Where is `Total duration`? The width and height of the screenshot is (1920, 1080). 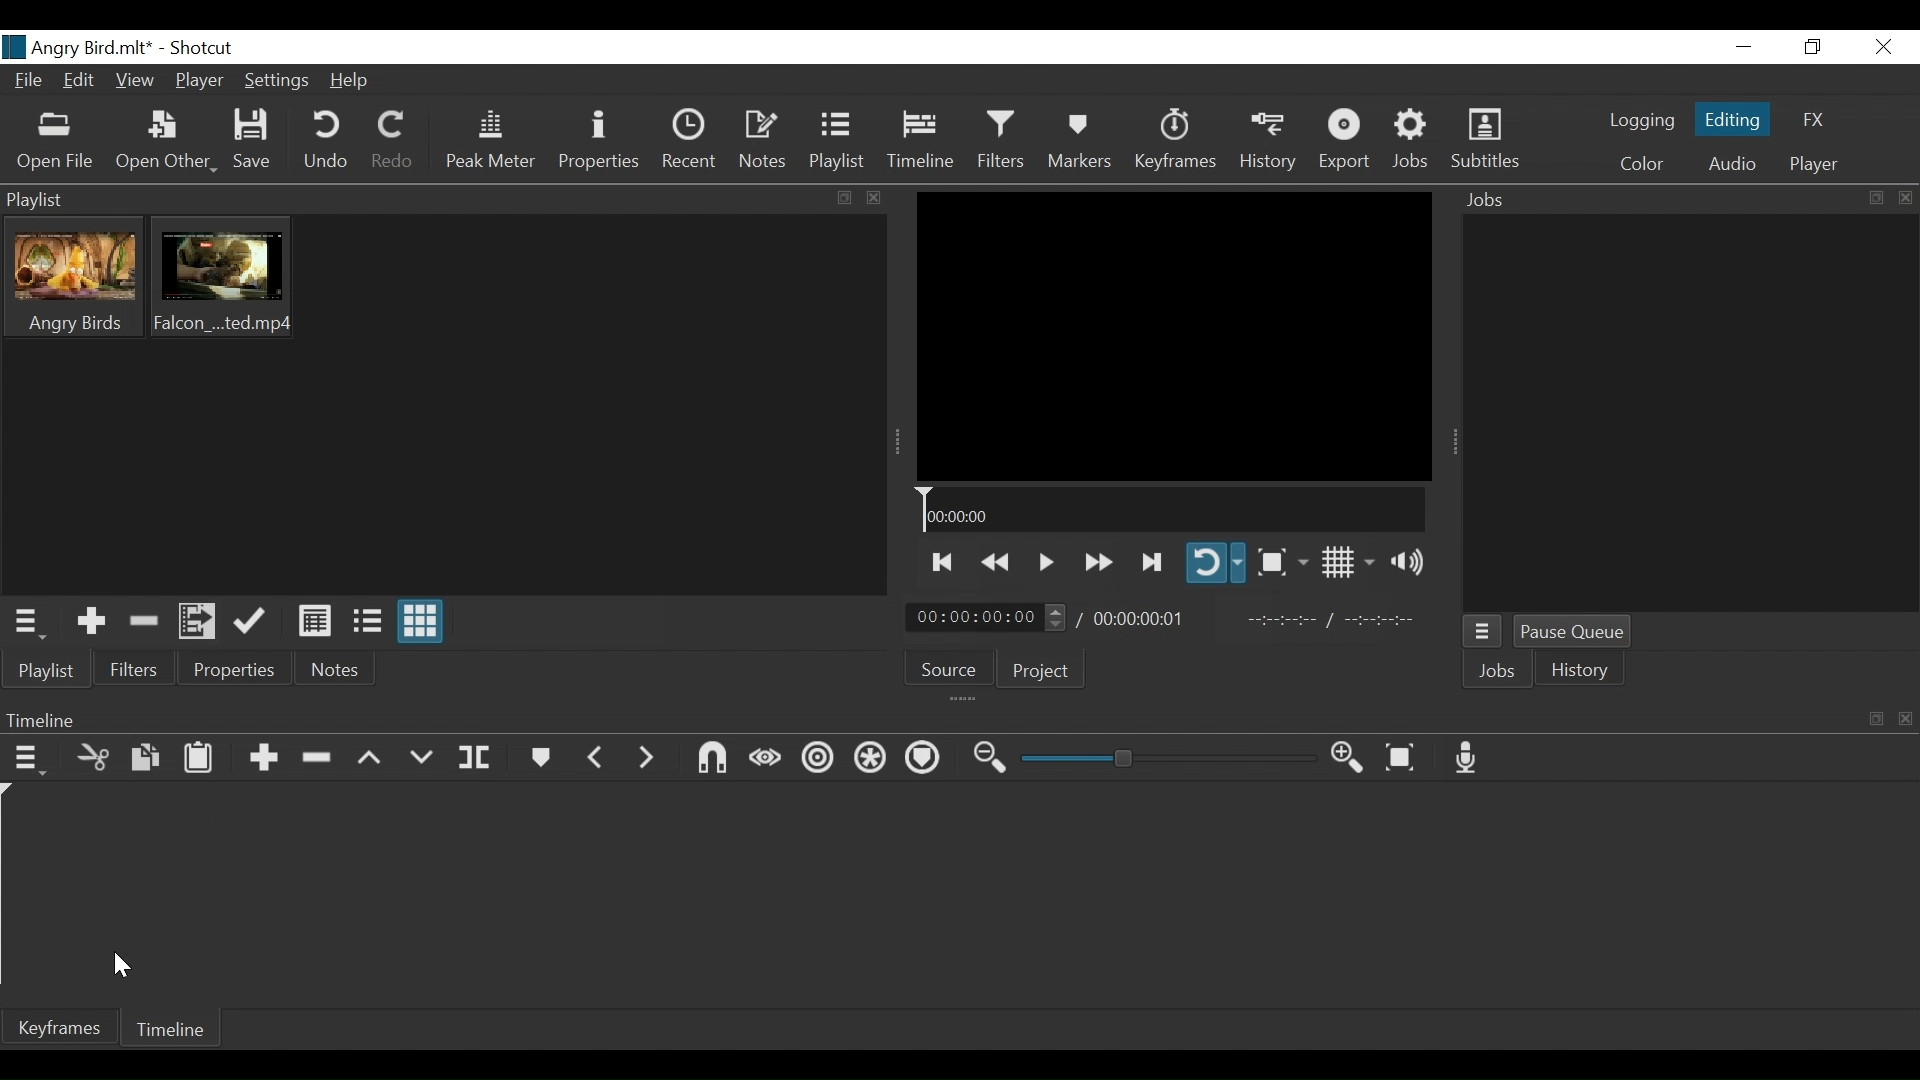
Total duration is located at coordinates (1144, 619).